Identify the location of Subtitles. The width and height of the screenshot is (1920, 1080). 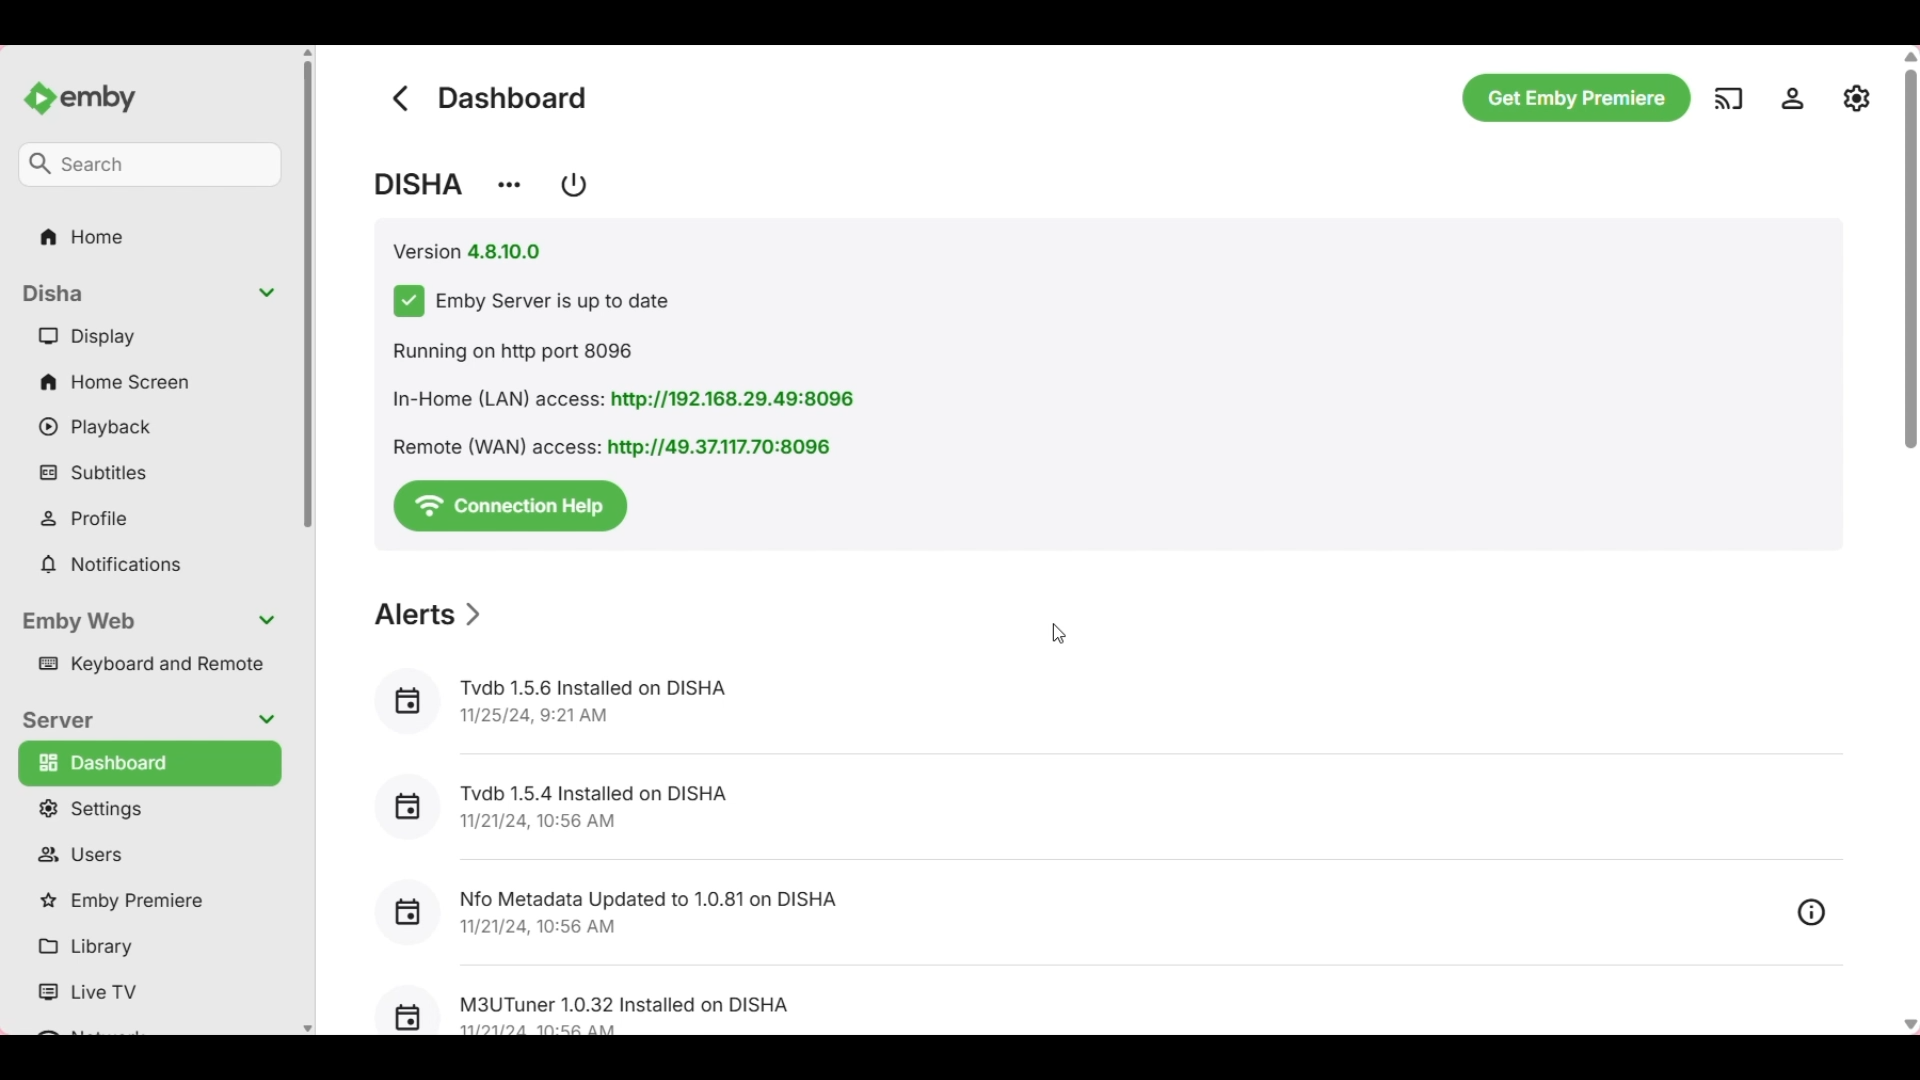
(149, 471).